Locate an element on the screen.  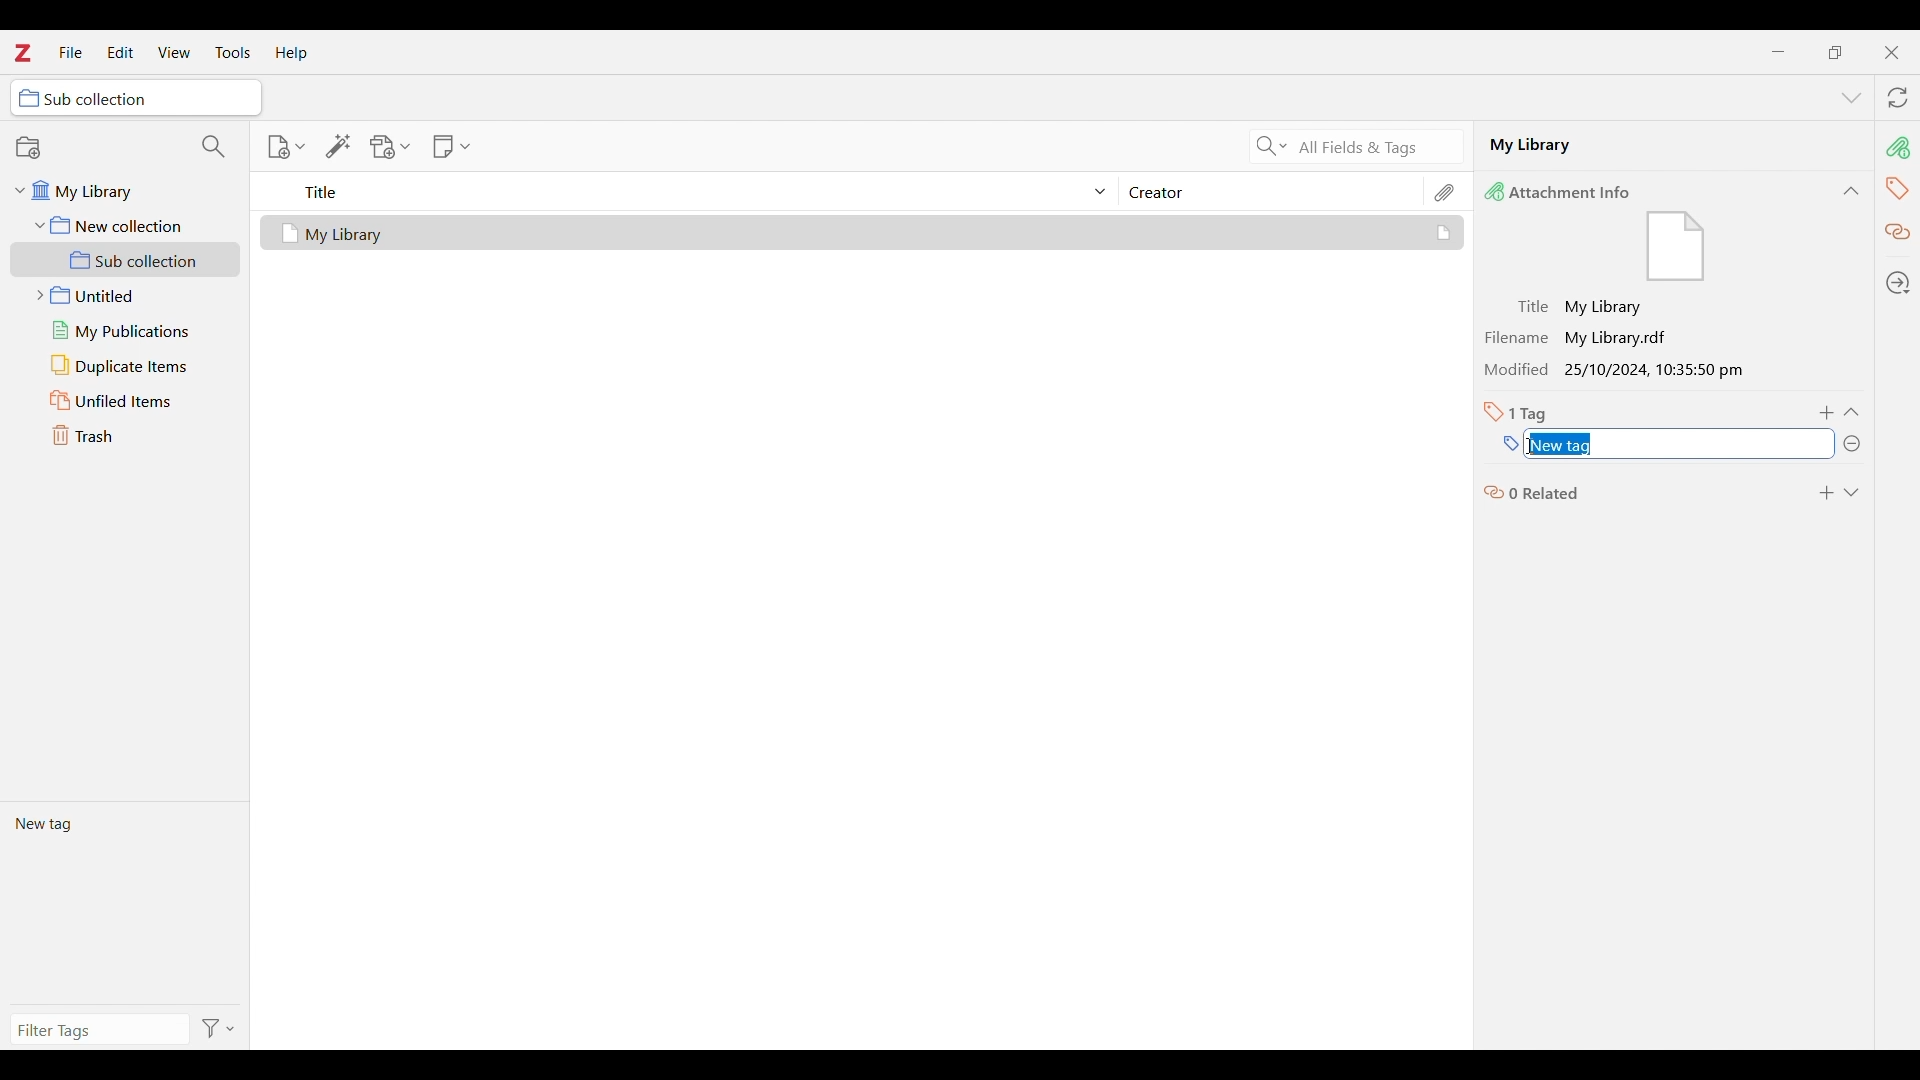
pin is located at coordinates (1897, 147).